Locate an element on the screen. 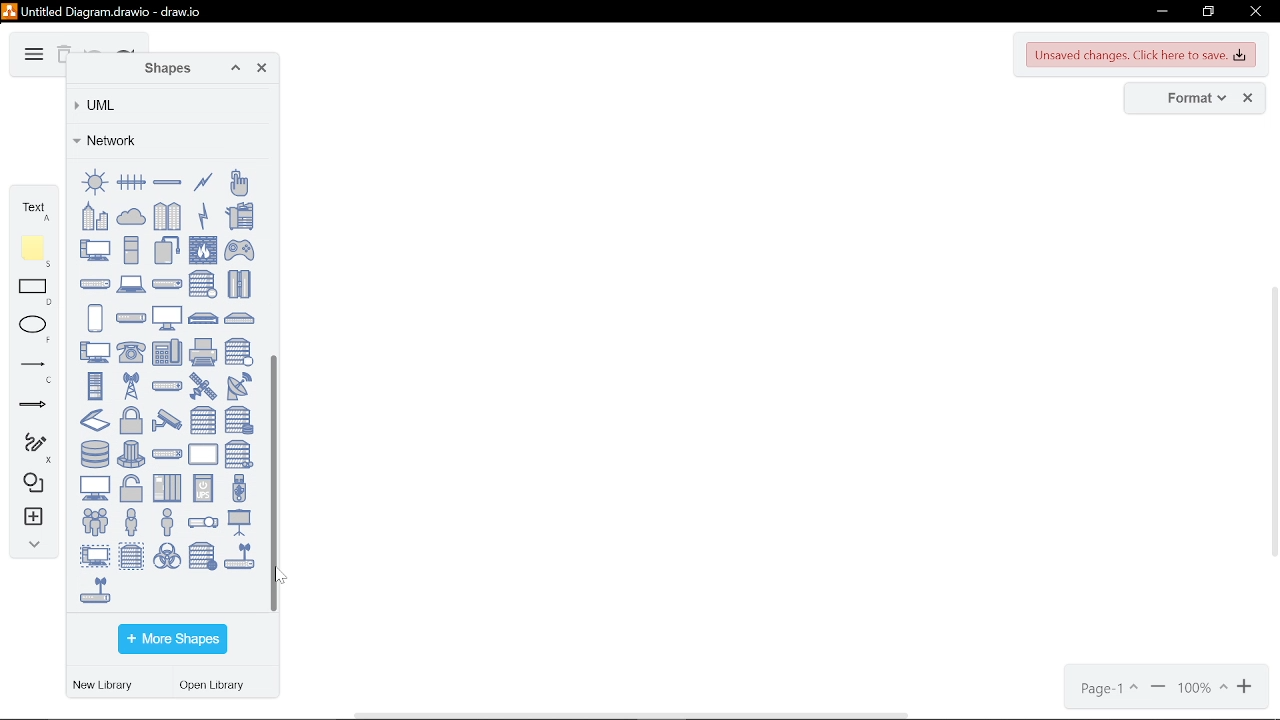 The height and width of the screenshot is (720, 1280). business center is located at coordinates (95, 216).